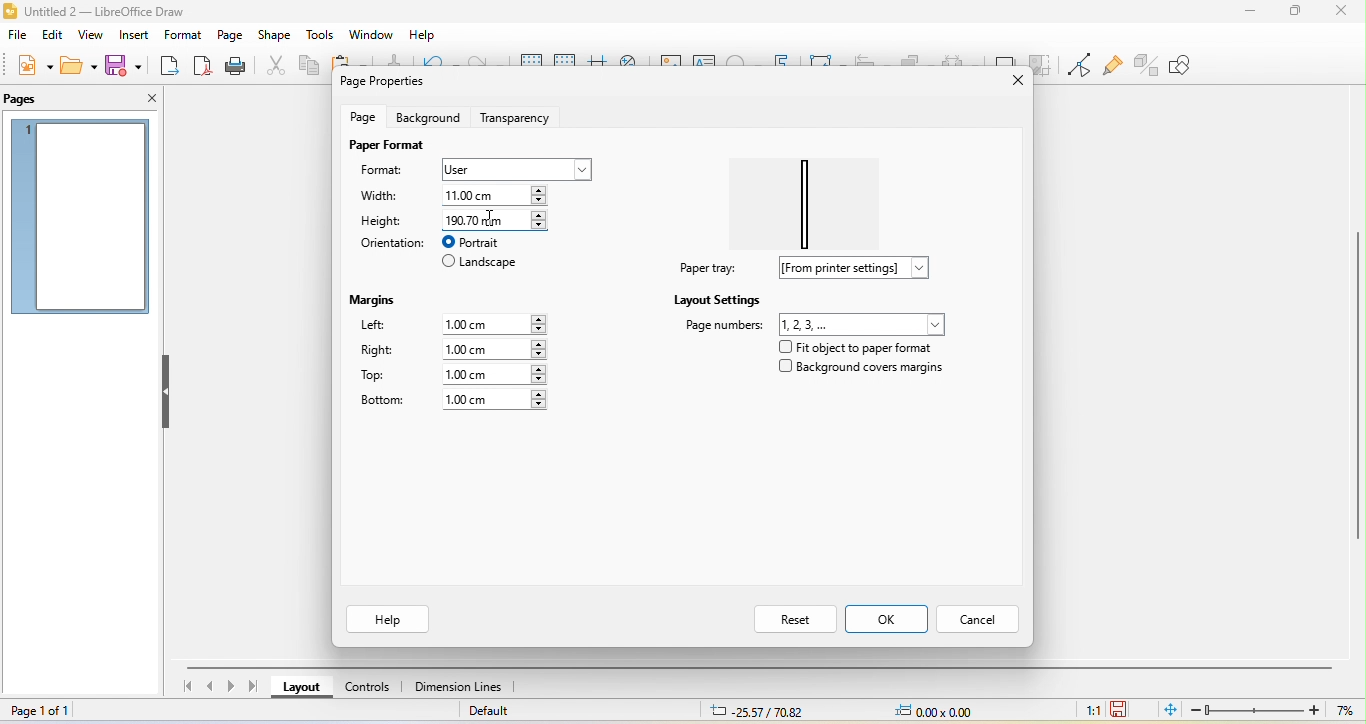  I want to click on lefr, so click(386, 327).